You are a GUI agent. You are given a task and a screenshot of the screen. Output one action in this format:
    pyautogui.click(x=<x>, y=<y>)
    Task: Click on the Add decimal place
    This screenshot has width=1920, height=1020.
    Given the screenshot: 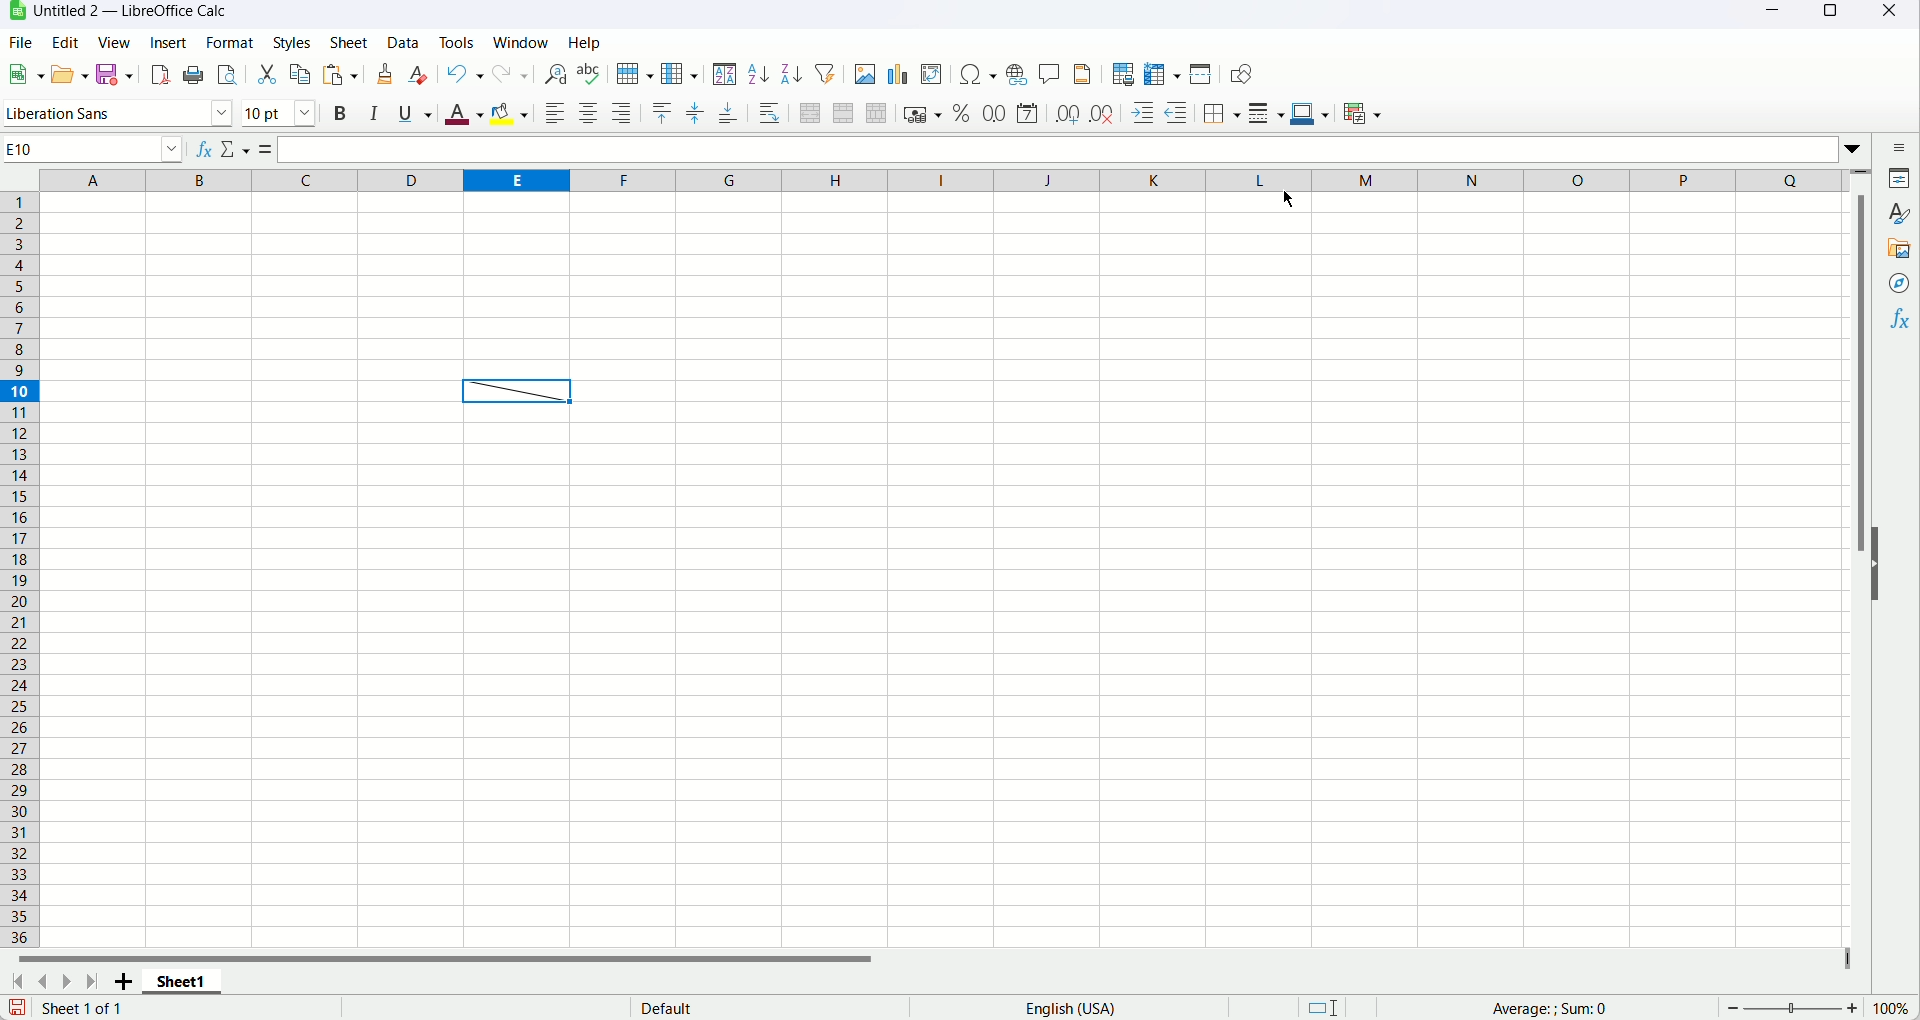 What is the action you would take?
    pyautogui.click(x=1065, y=112)
    